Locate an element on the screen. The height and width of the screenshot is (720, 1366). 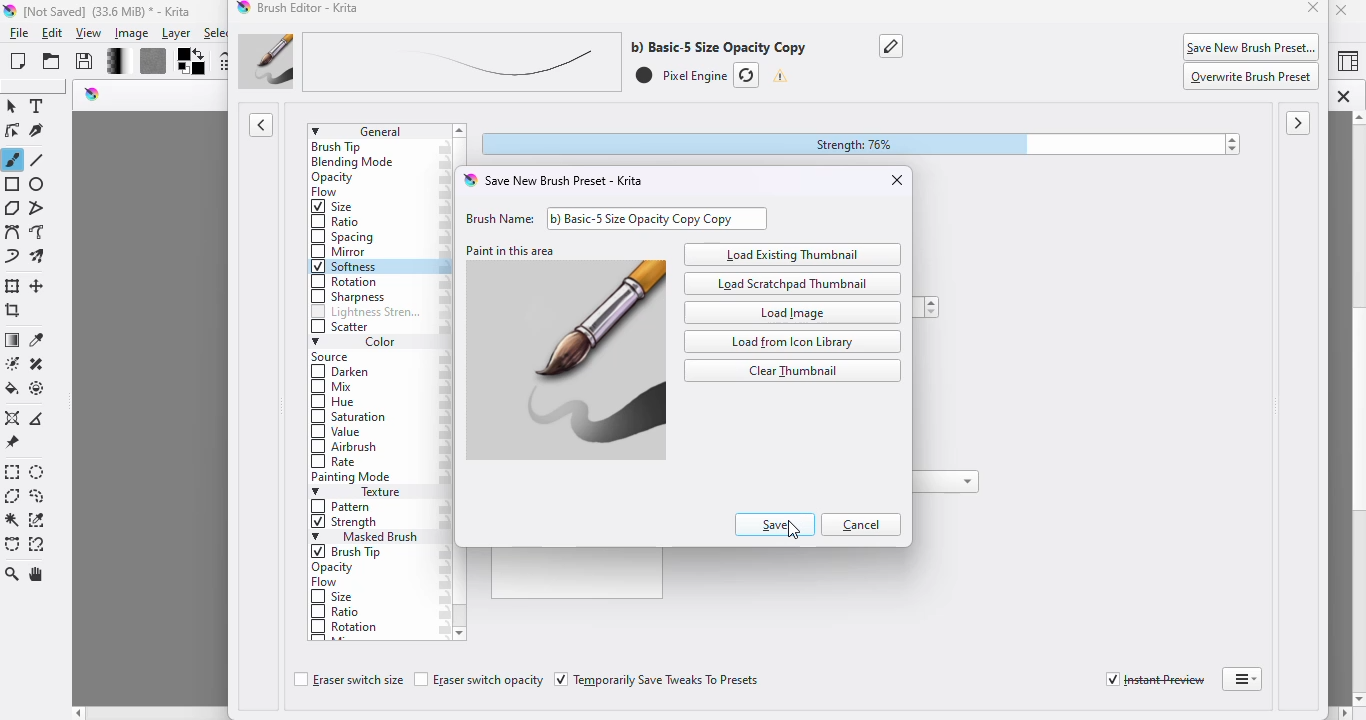
flow is located at coordinates (327, 193).